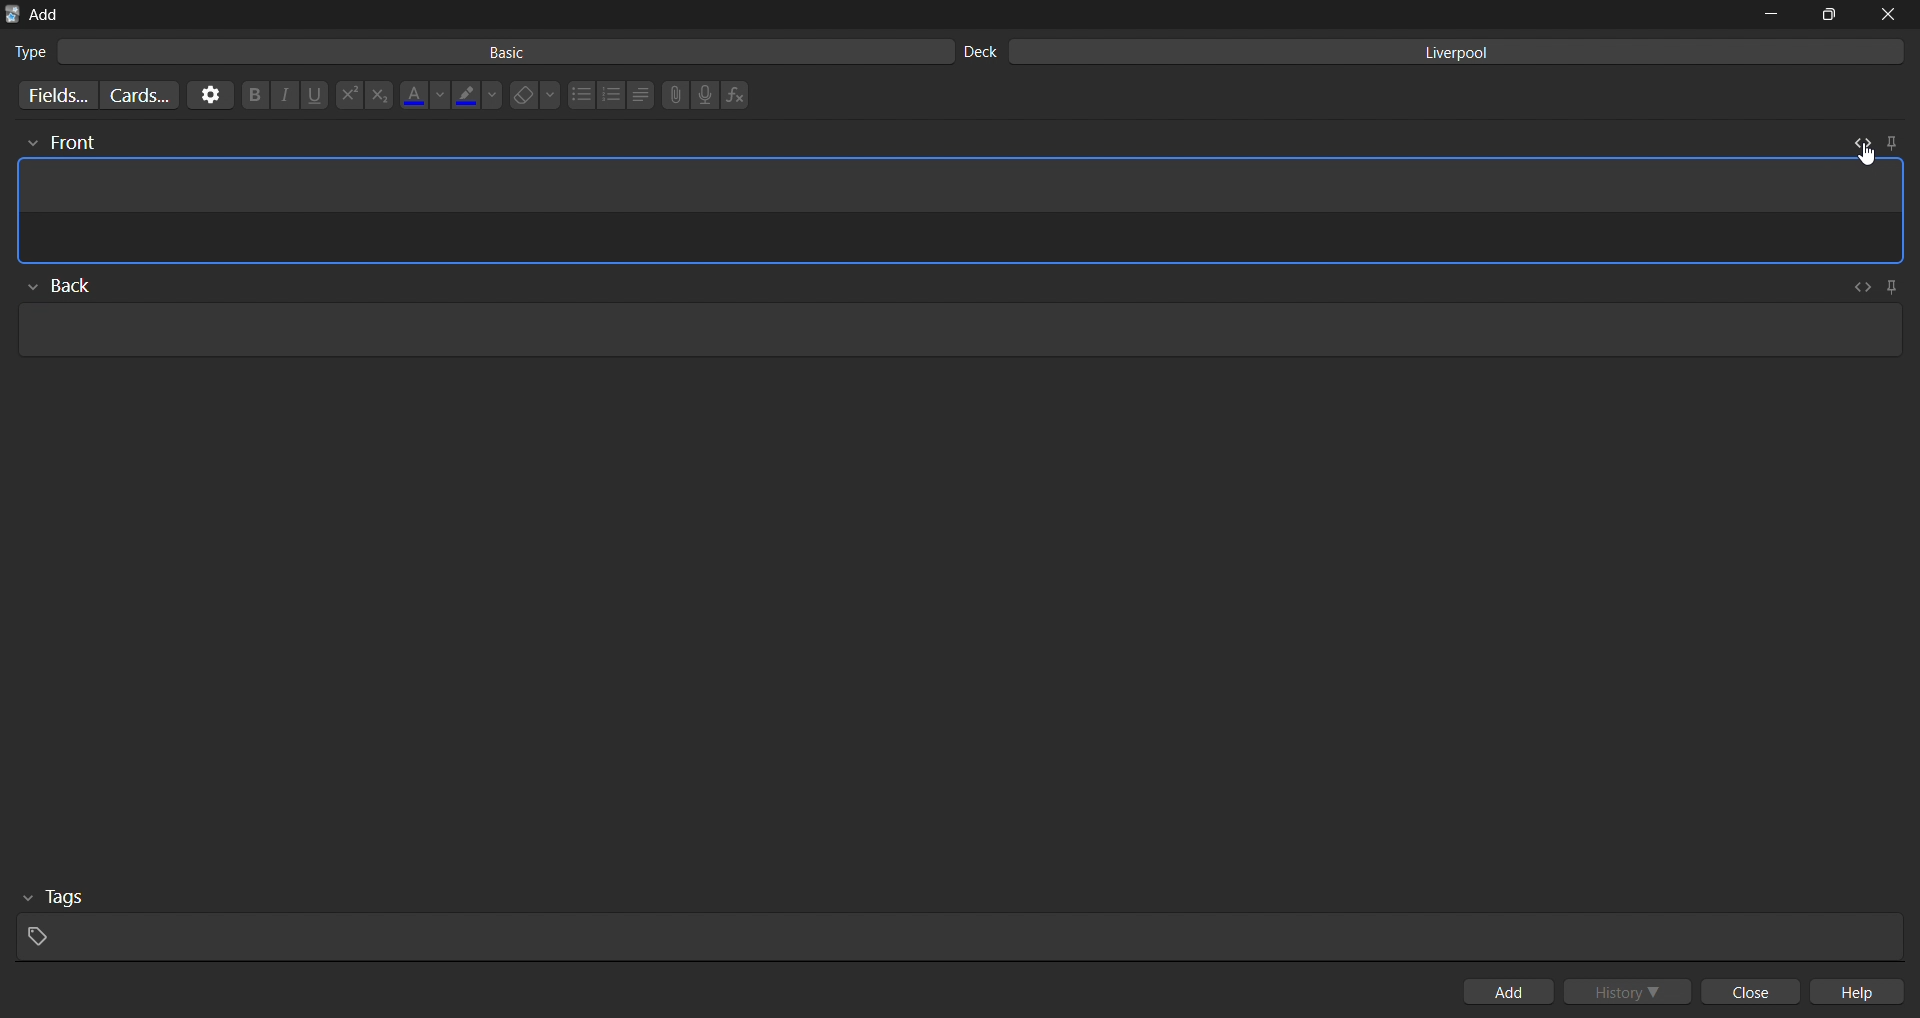  What do you see at coordinates (425, 92) in the screenshot?
I see `font color` at bounding box center [425, 92].